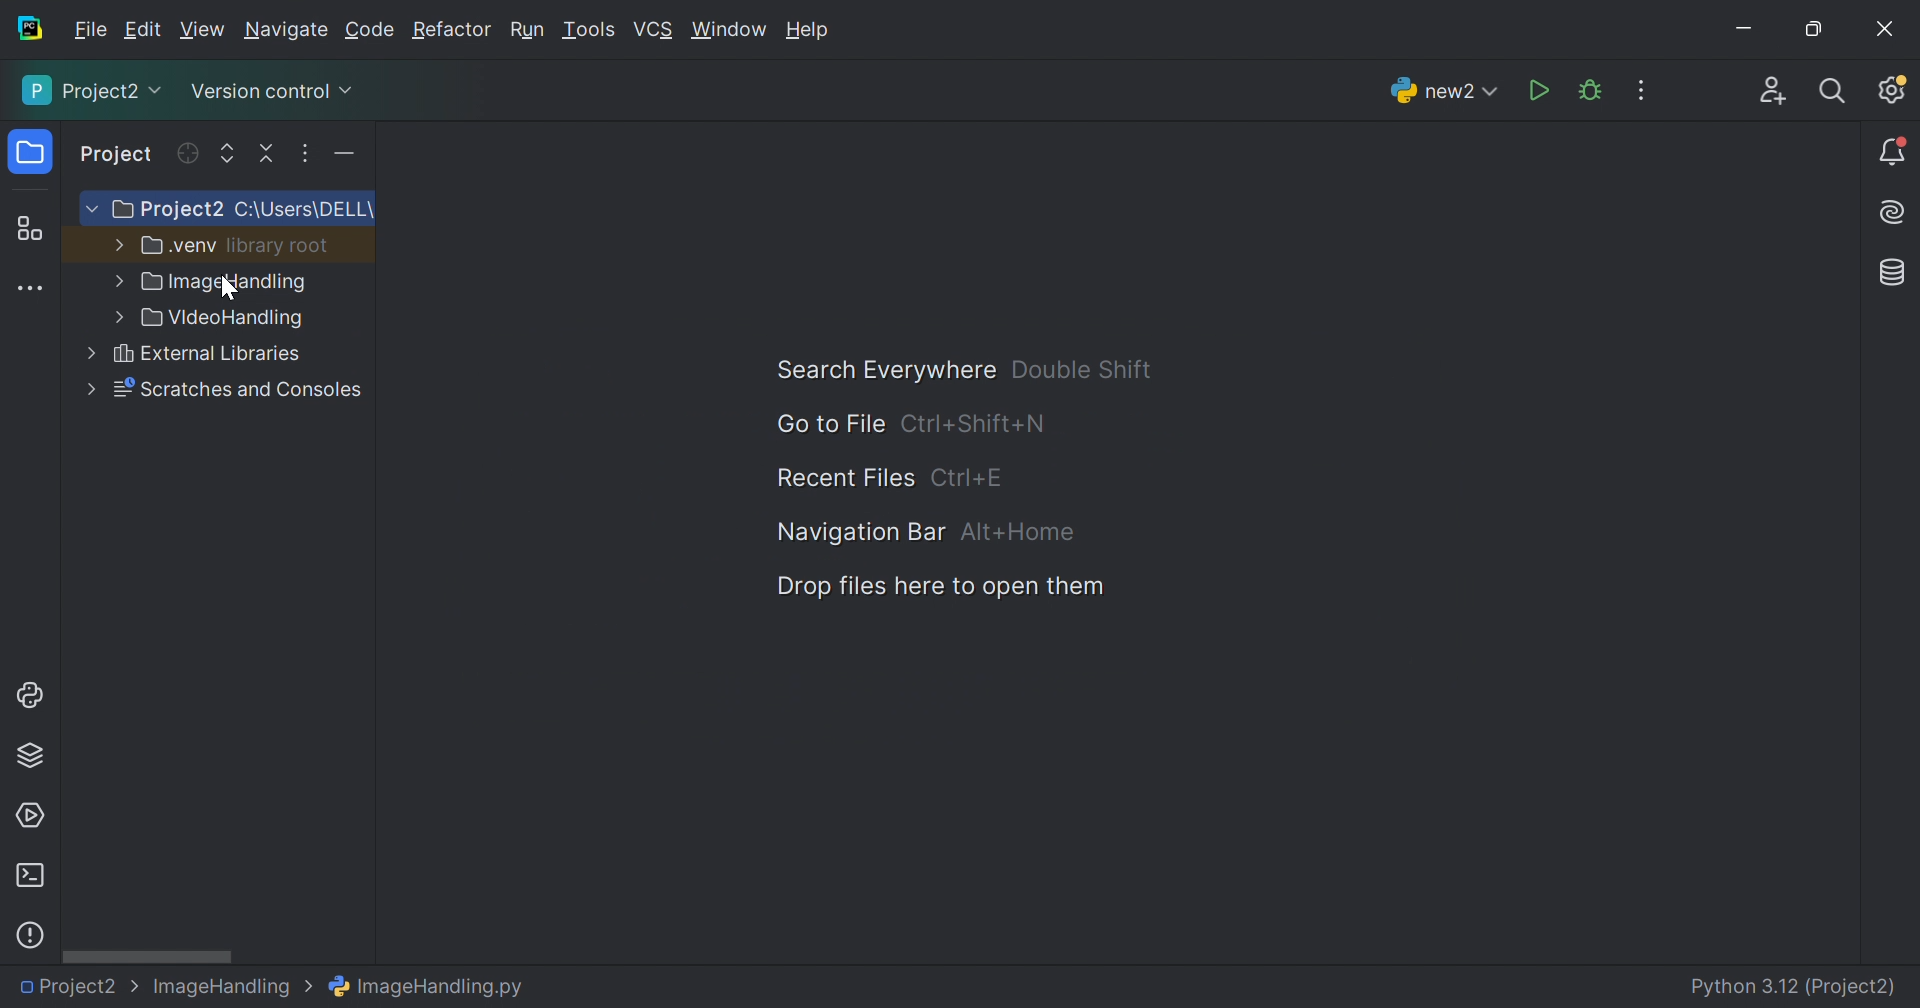 This screenshot has width=1920, height=1008. I want to click on Project2, so click(79, 987).